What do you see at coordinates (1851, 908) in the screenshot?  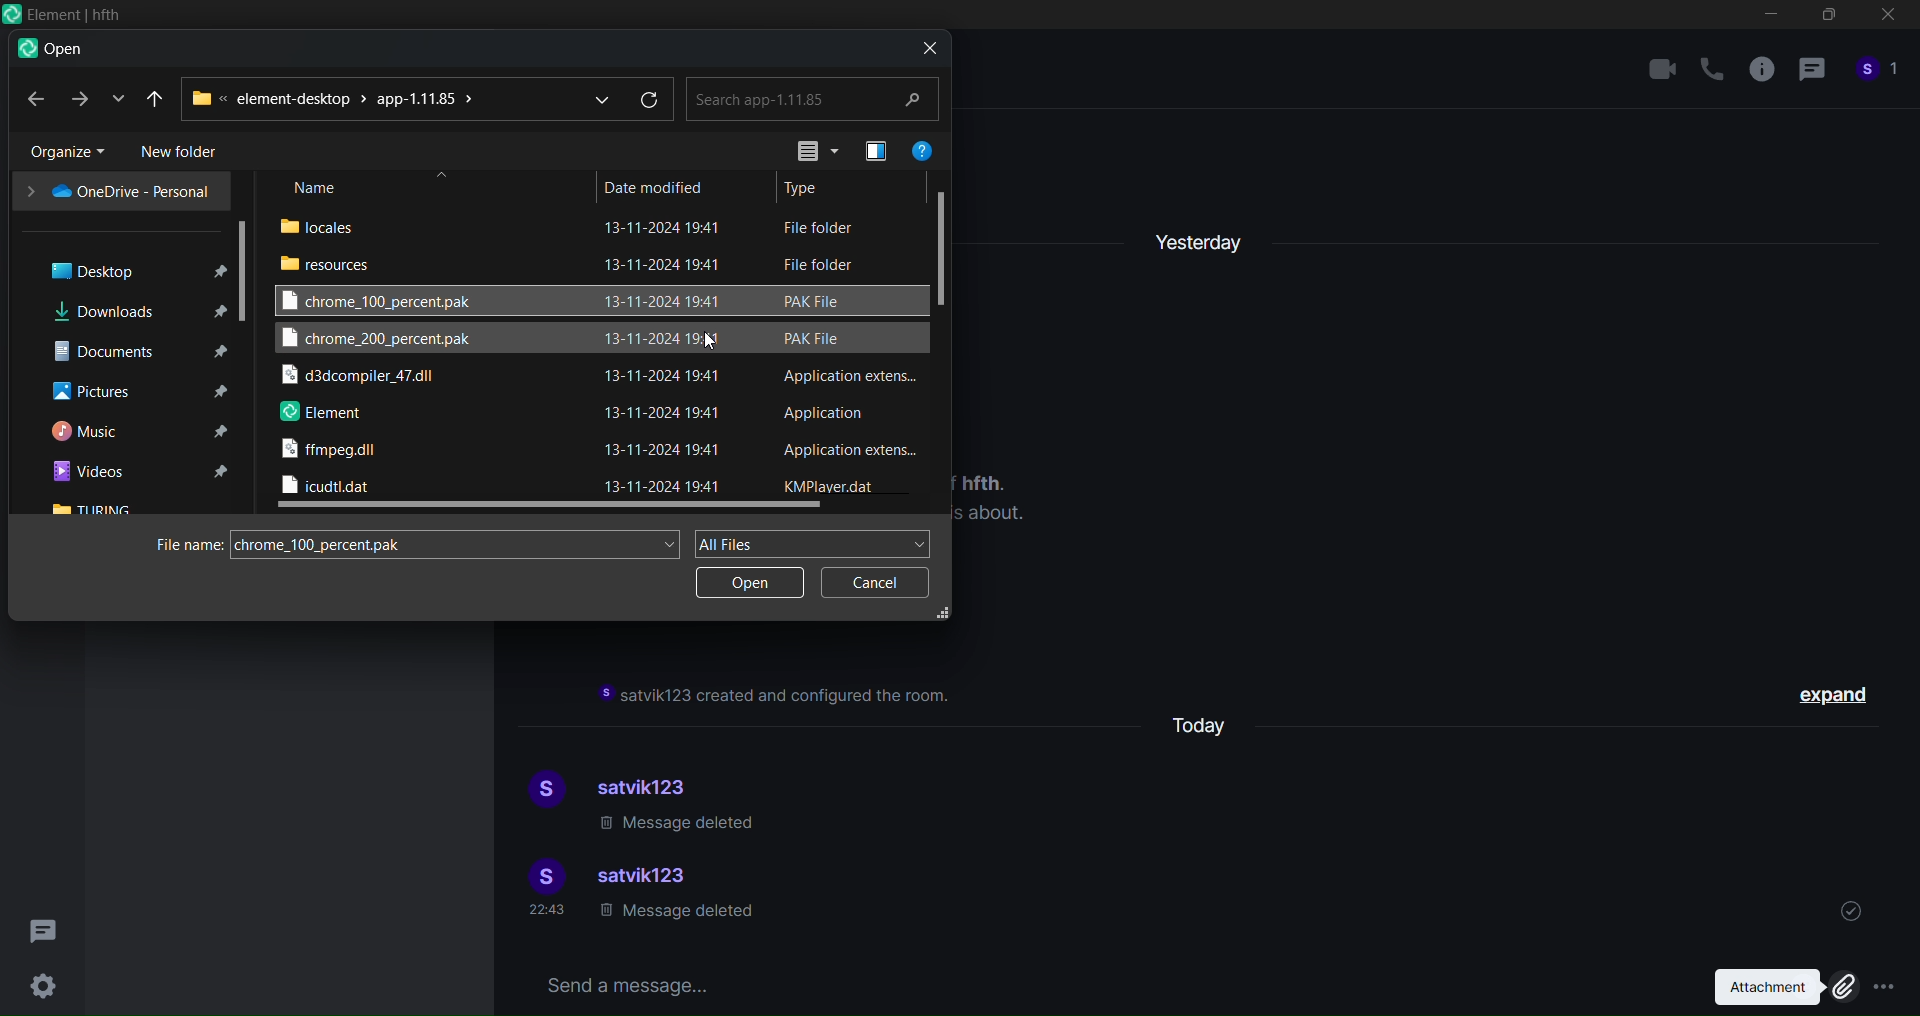 I see `sent` at bounding box center [1851, 908].